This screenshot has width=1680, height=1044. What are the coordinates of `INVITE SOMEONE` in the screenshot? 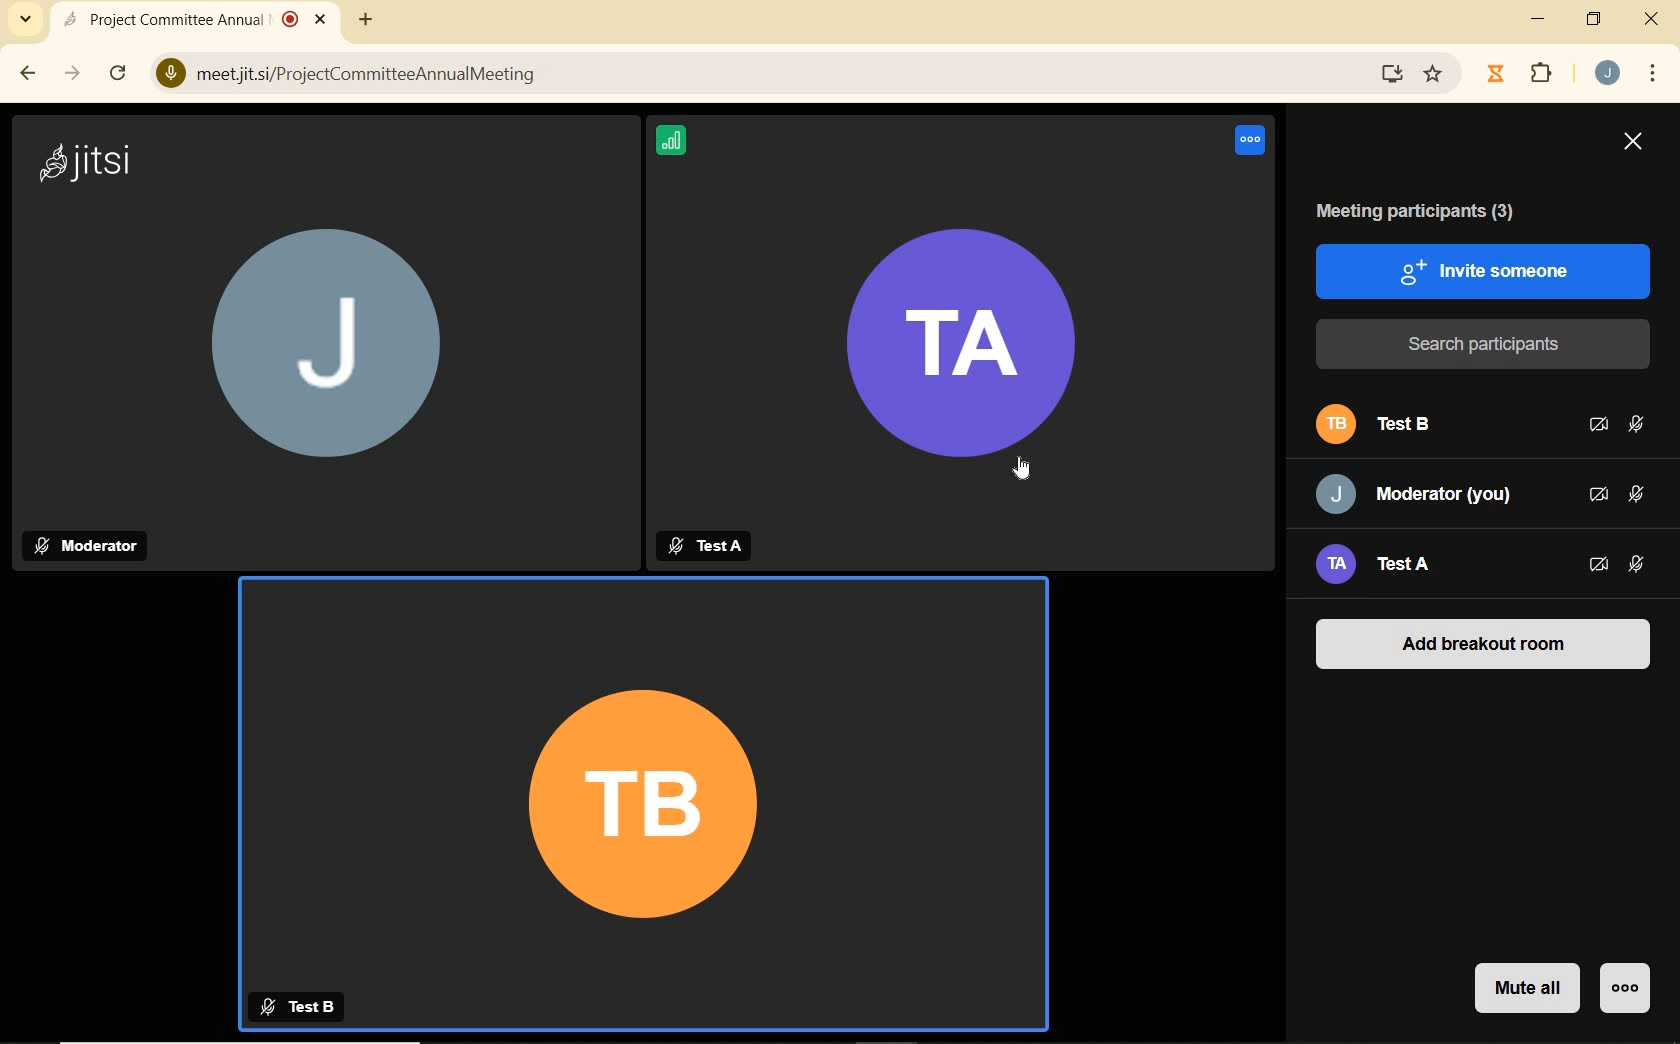 It's located at (1483, 269).